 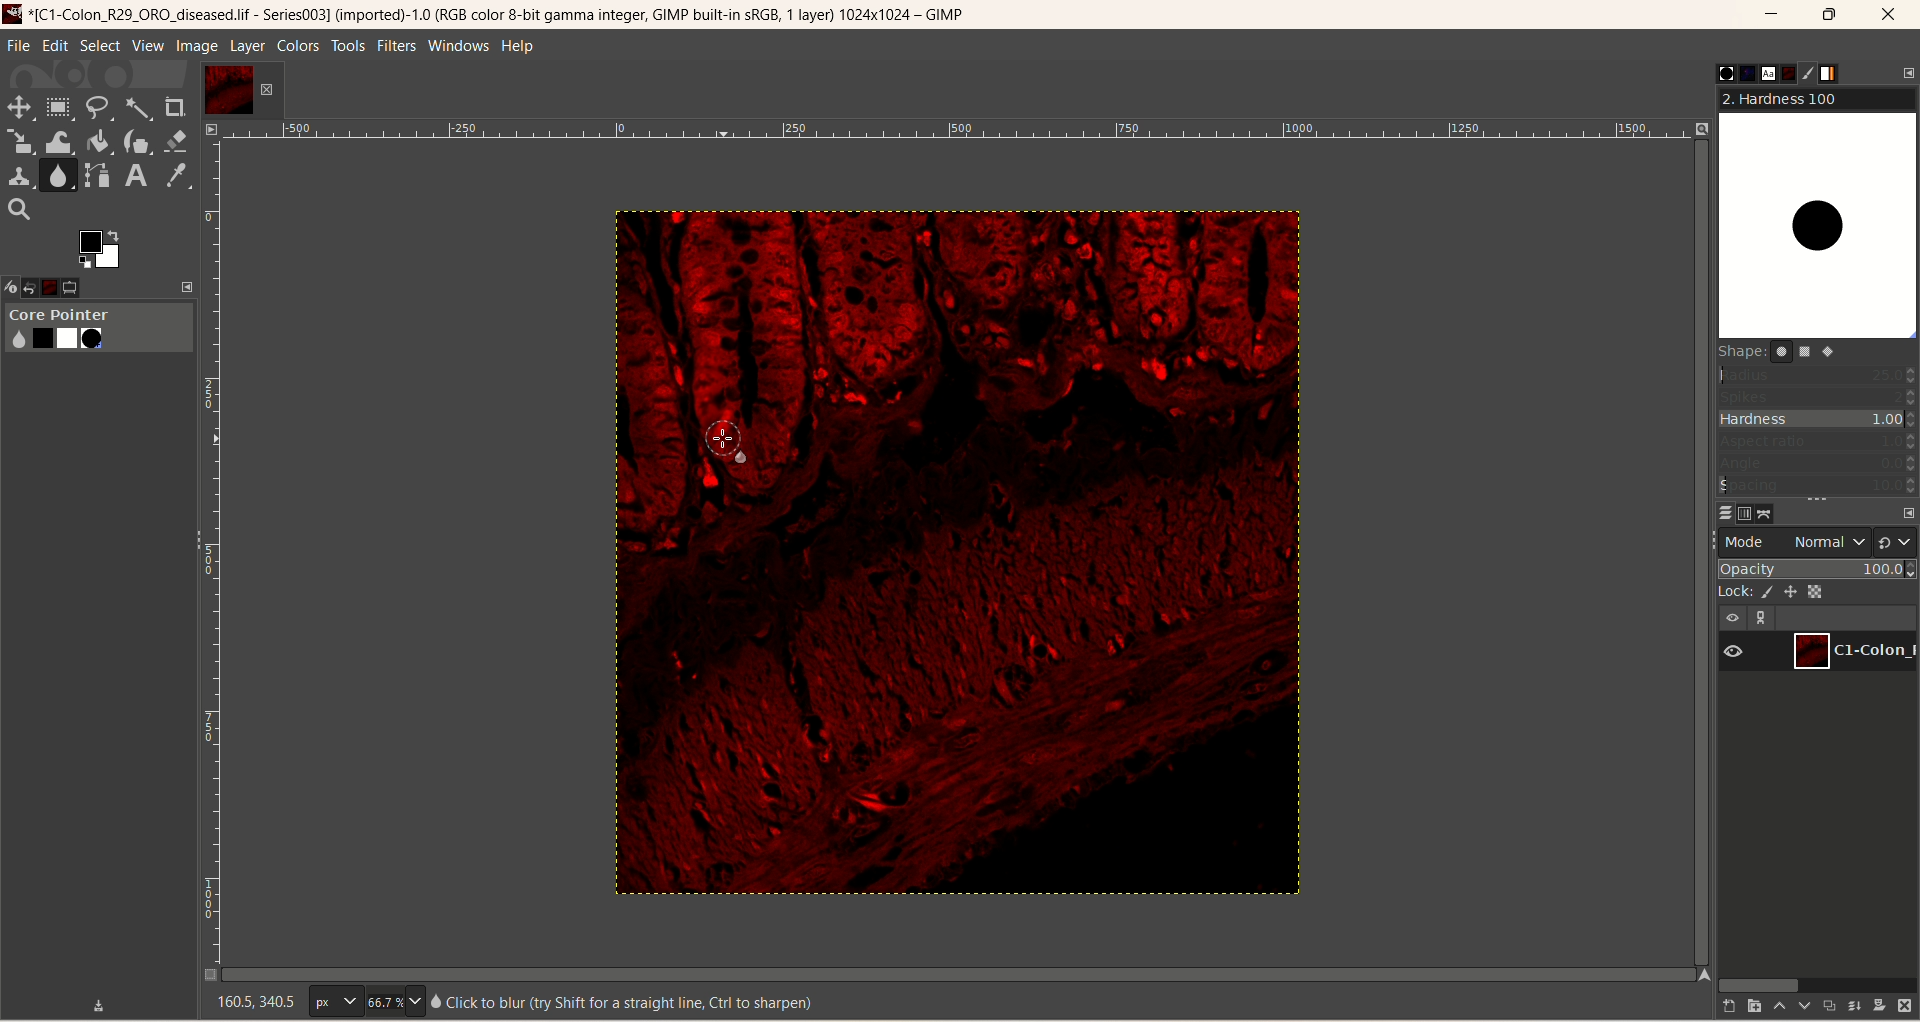 I want to click on radius, so click(x=1819, y=374).